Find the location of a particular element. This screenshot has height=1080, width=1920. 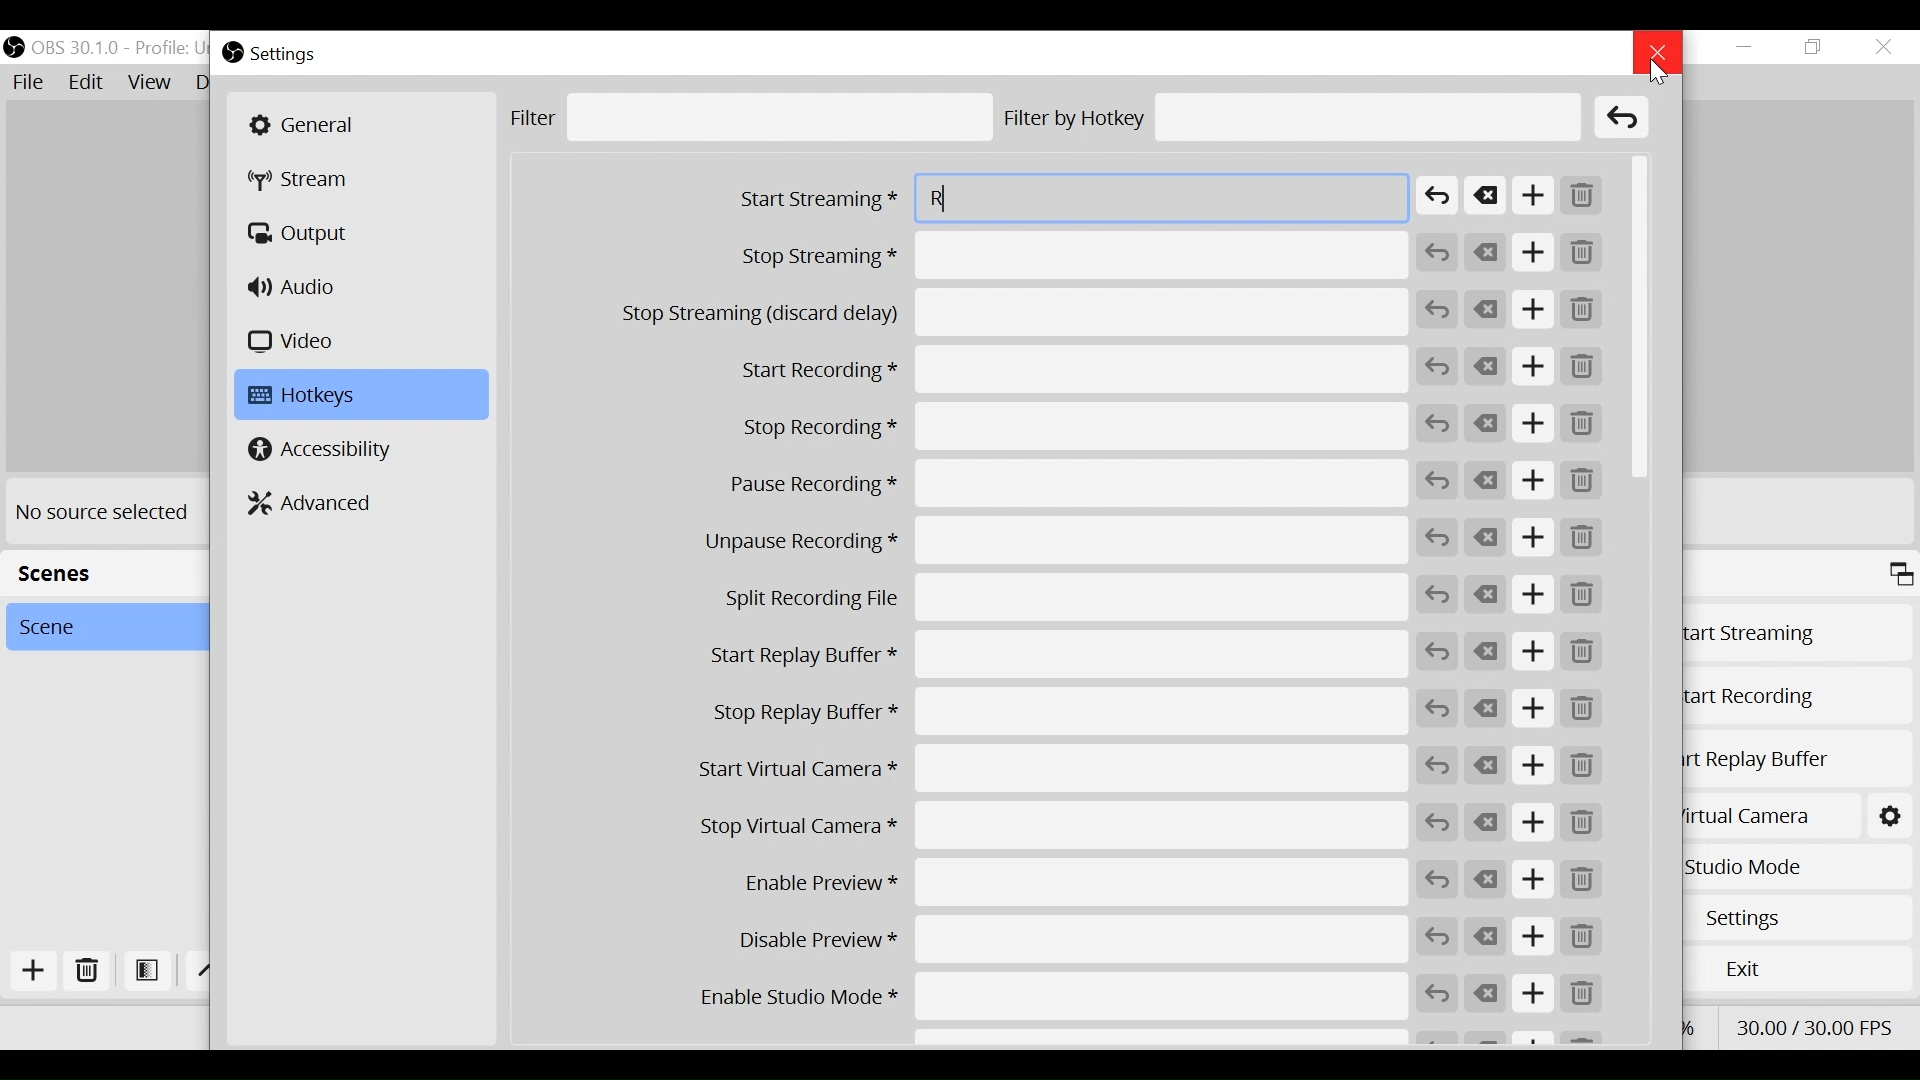

Edit is located at coordinates (87, 83).